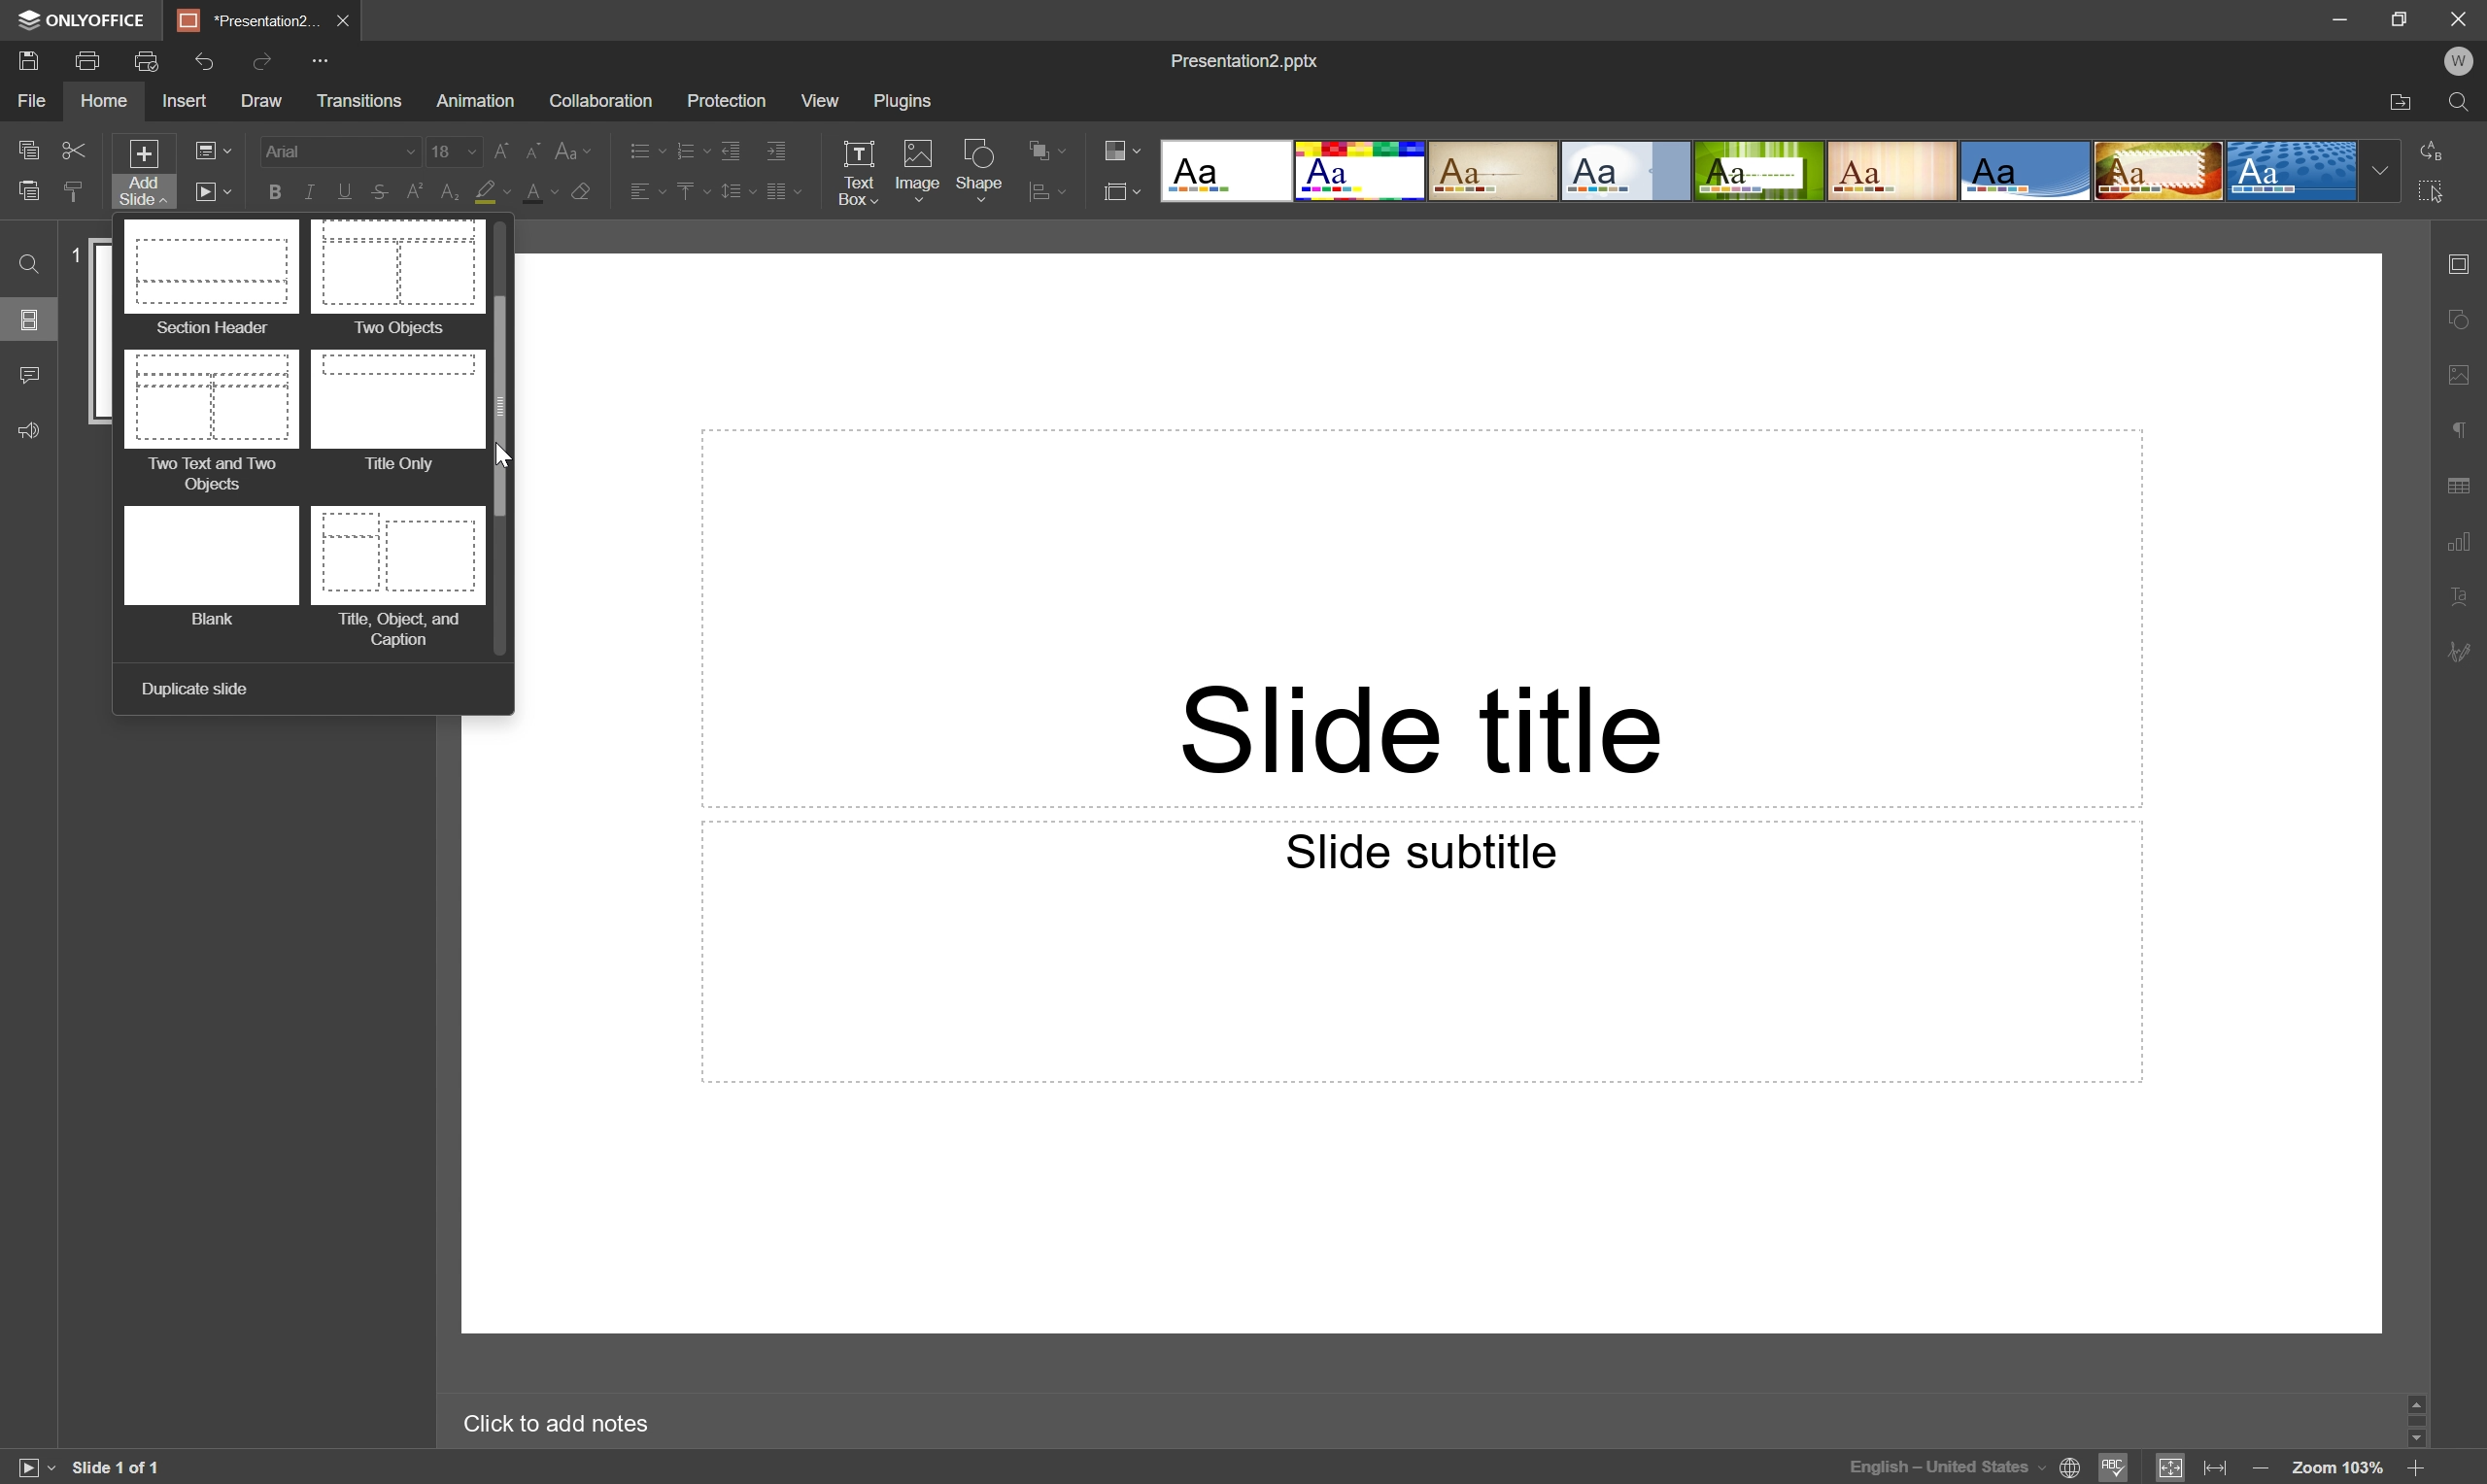 This screenshot has width=2487, height=1484. What do you see at coordinates (2464, 317) in the screenshot?
I see `Shape settings` at bounding box center [2464, 317].